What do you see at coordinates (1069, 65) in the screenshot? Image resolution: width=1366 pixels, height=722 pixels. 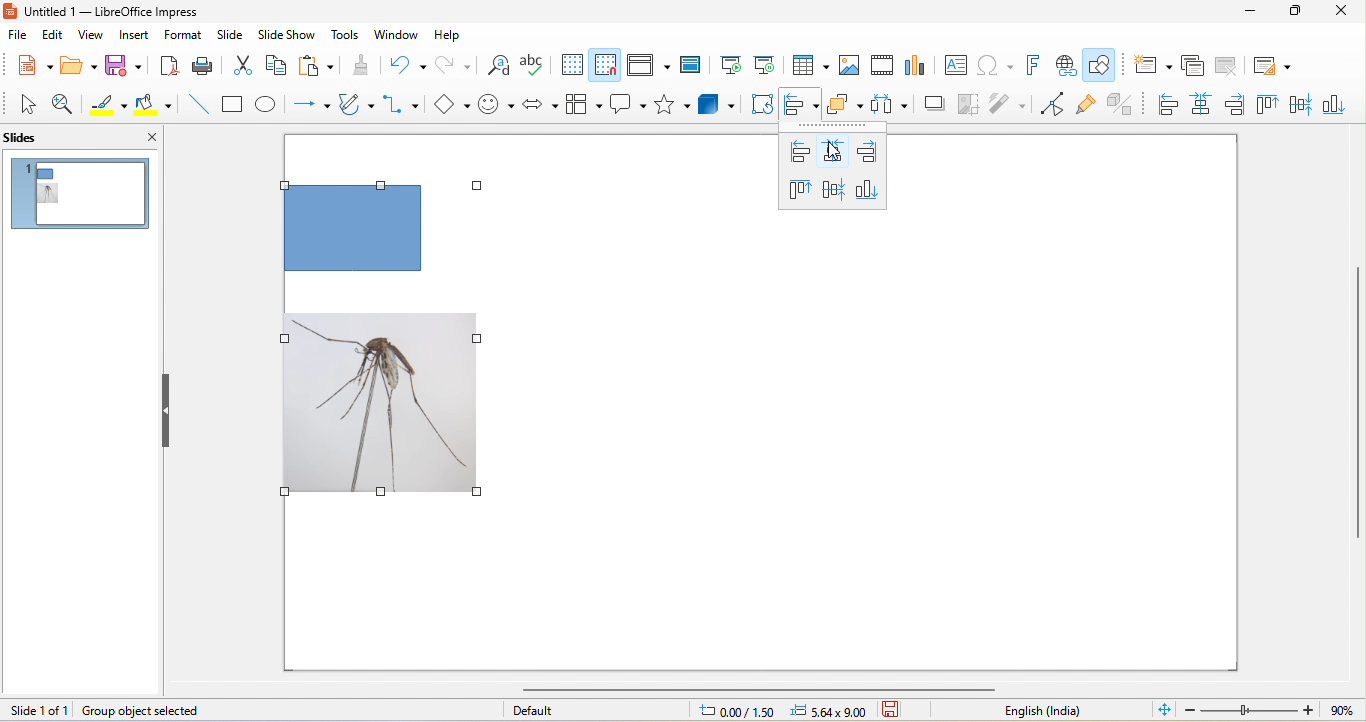 I see `hyperlink` at bounding box center [1069, 65].